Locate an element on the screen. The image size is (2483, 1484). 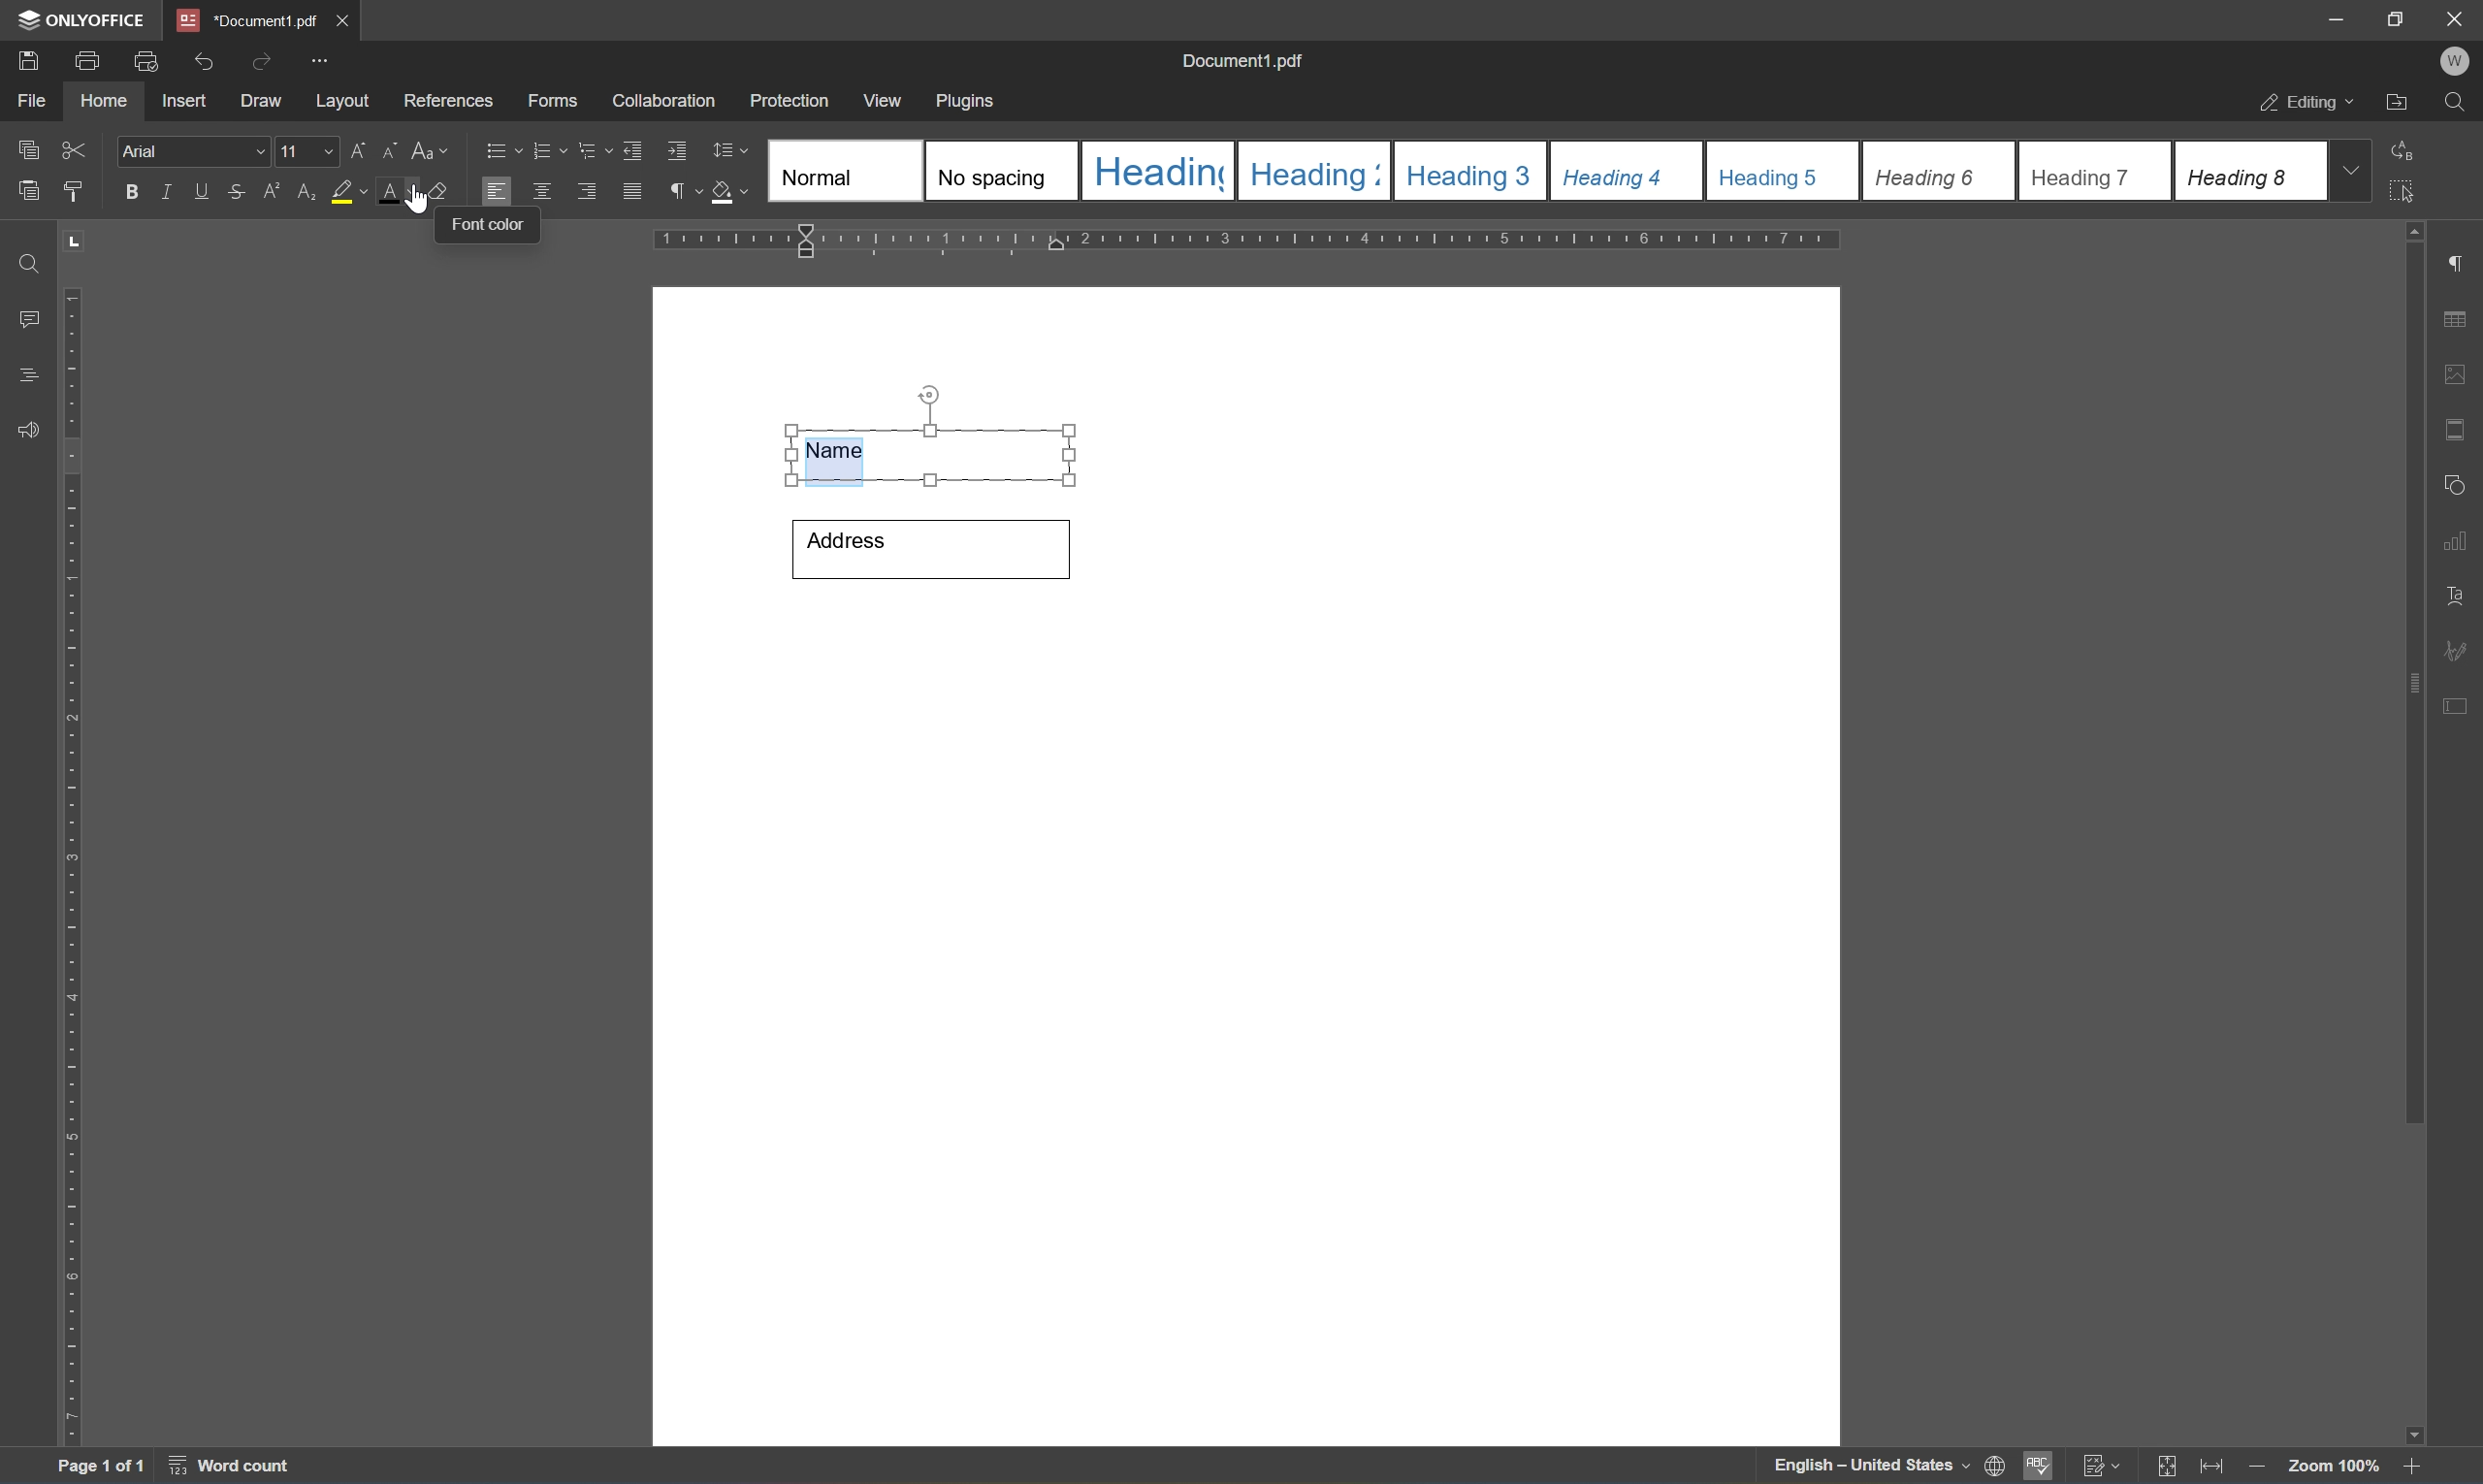
feedback and support is located at coordinates (24, 430).